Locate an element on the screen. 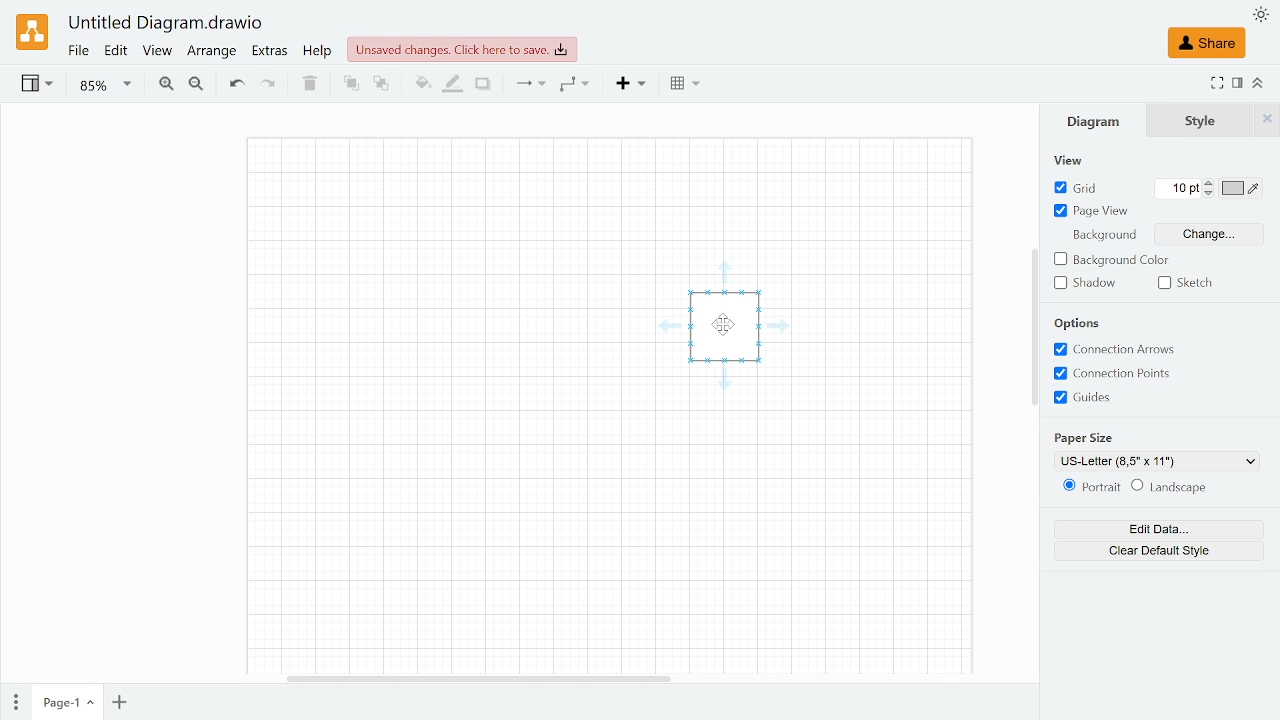  Waypoints is located at coordinates (575, 85).